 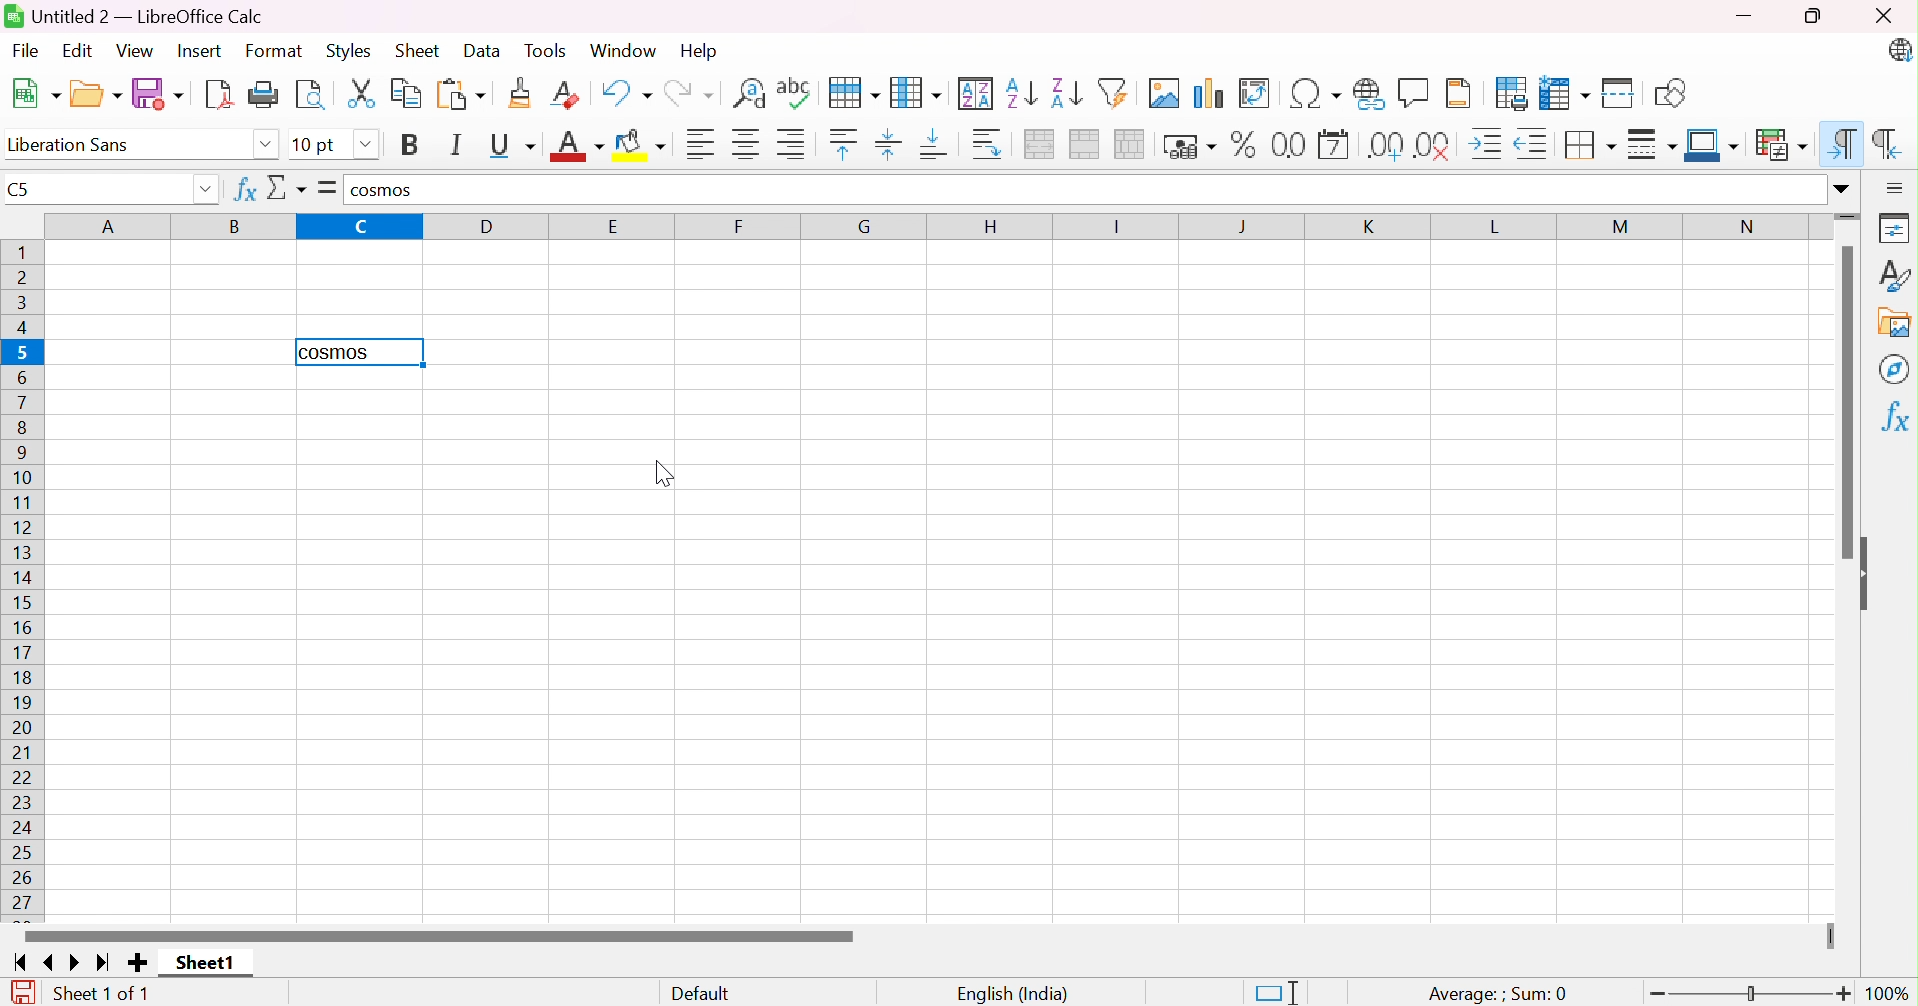 I want to click on Wrap Text, so click(x=988, y=147).